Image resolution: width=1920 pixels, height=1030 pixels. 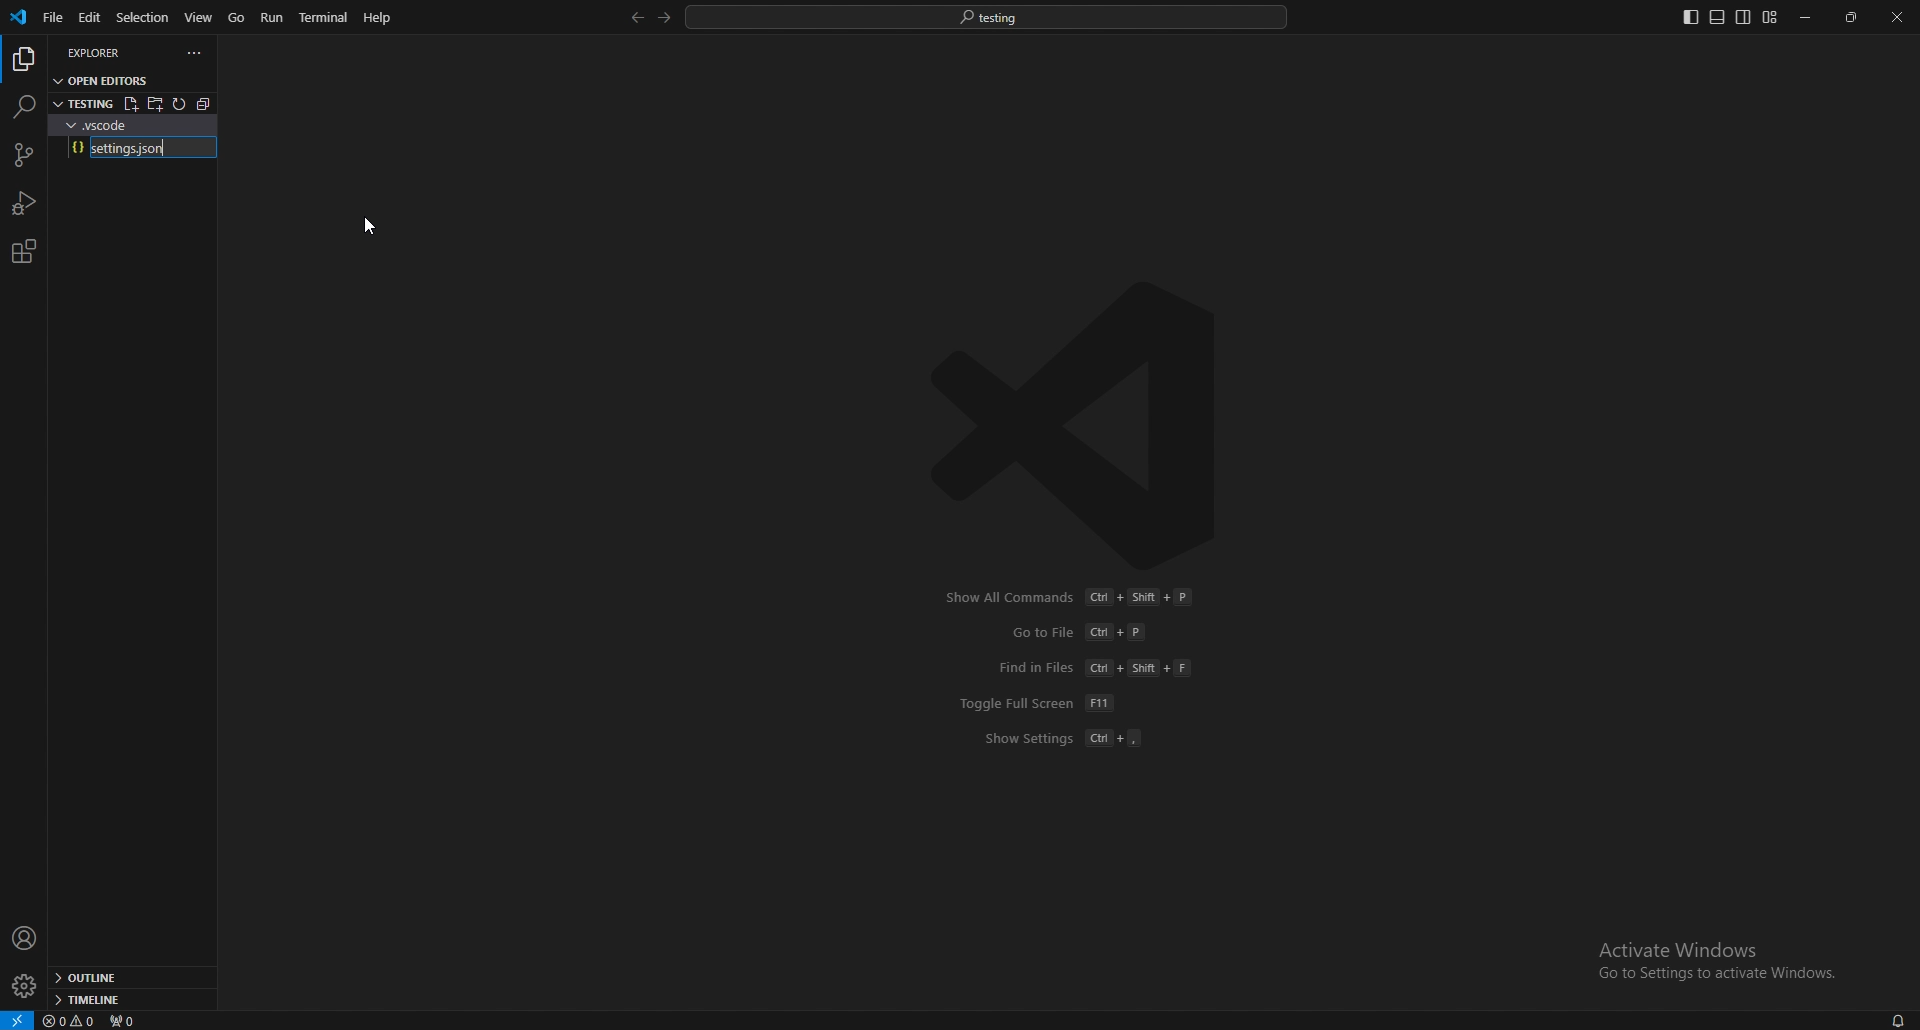 What do you see at coordinates (987, 16) in the screenshot?
I see `search bar` at bounding box center [987, 16].